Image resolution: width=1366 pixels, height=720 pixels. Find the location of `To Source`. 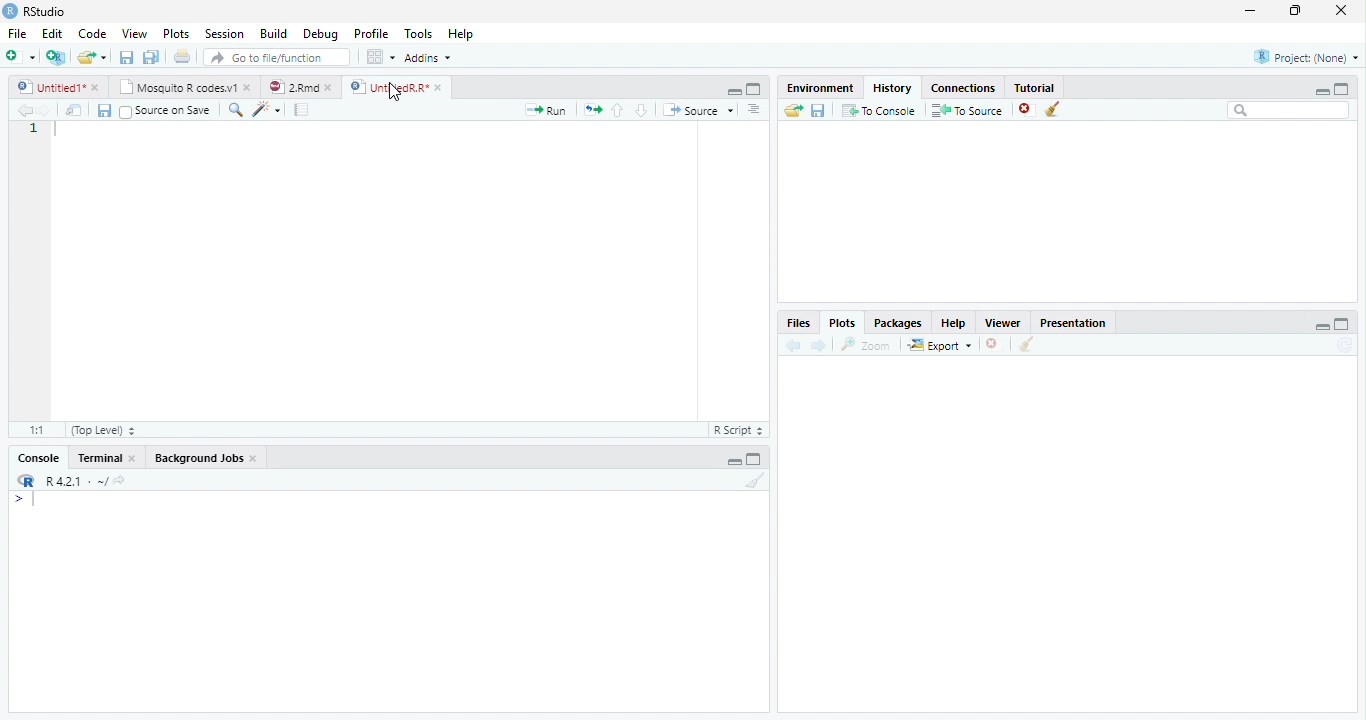

To Source is located at coordinates (966, 110).